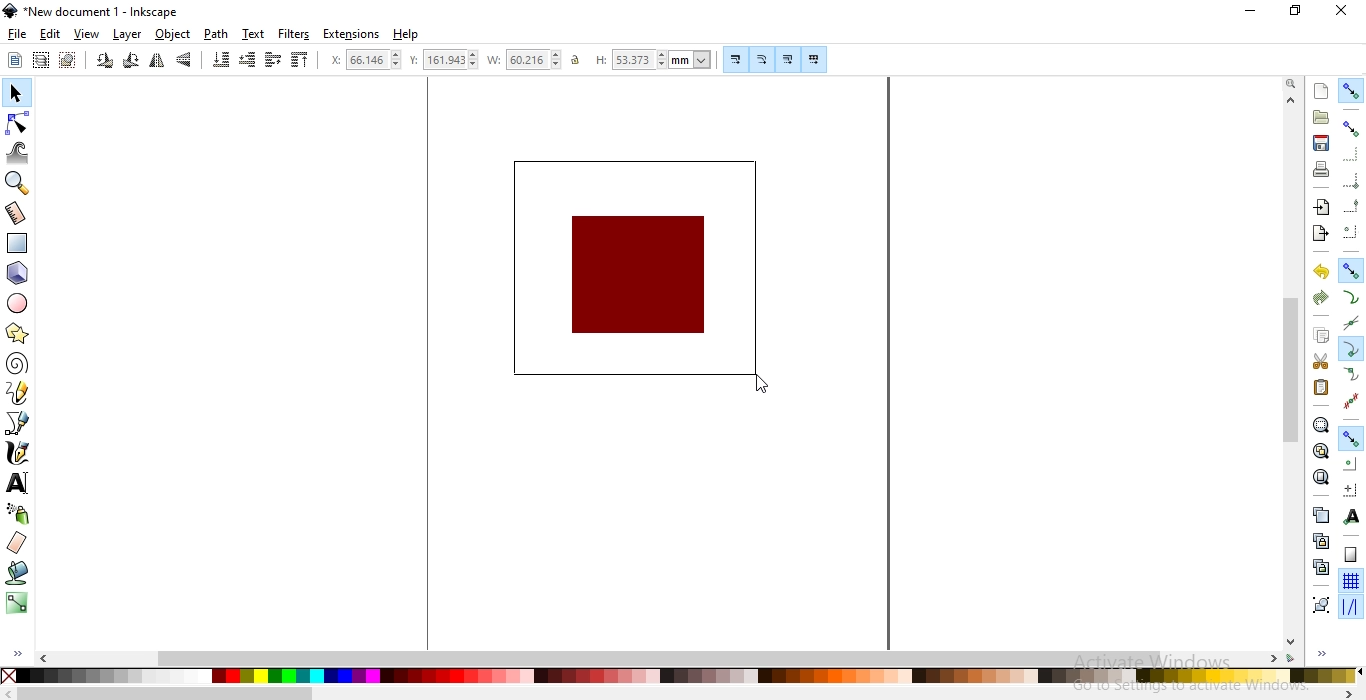  Describe the element at coordinates (636, 60) in the screenshot. I see `53.373` at that location.